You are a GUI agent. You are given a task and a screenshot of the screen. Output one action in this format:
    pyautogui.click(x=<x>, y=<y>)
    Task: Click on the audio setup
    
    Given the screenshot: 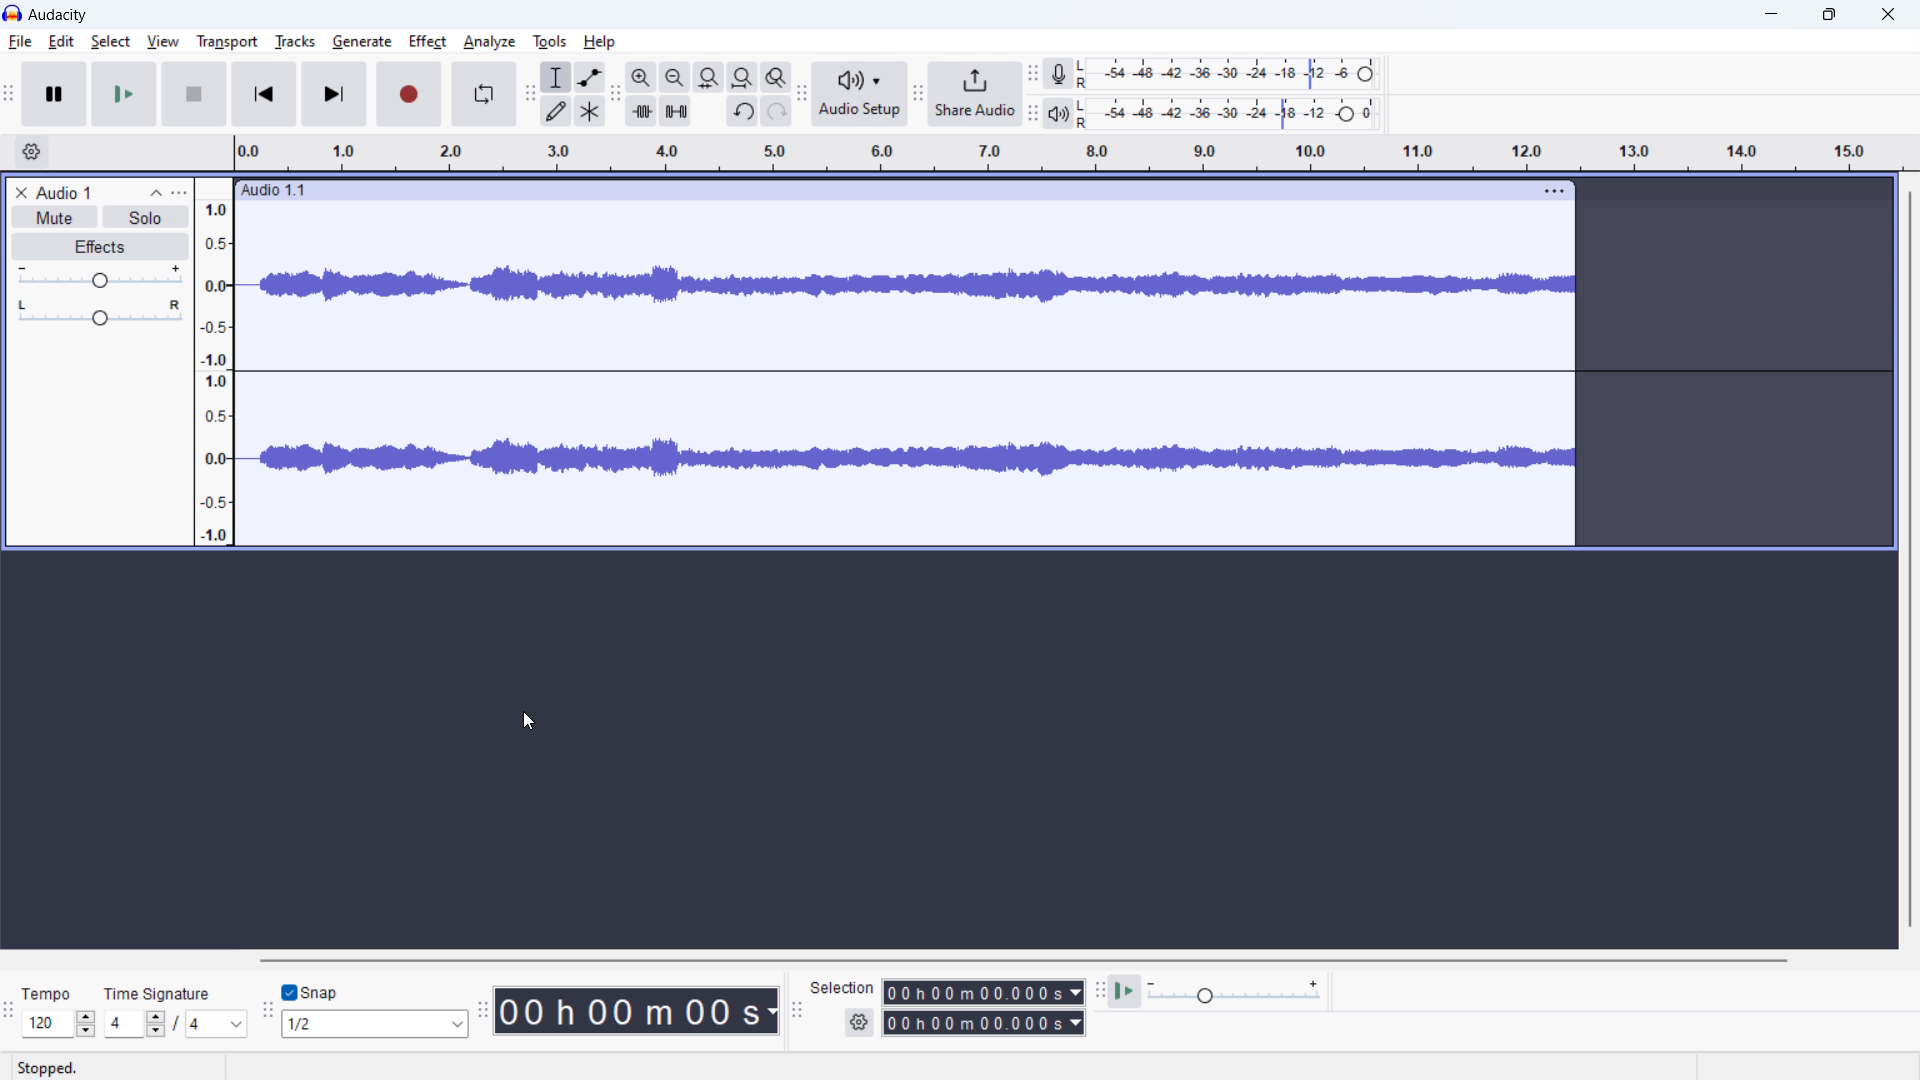 What is the action you would take?
    pyautogui.click(x=801, y=95)
    